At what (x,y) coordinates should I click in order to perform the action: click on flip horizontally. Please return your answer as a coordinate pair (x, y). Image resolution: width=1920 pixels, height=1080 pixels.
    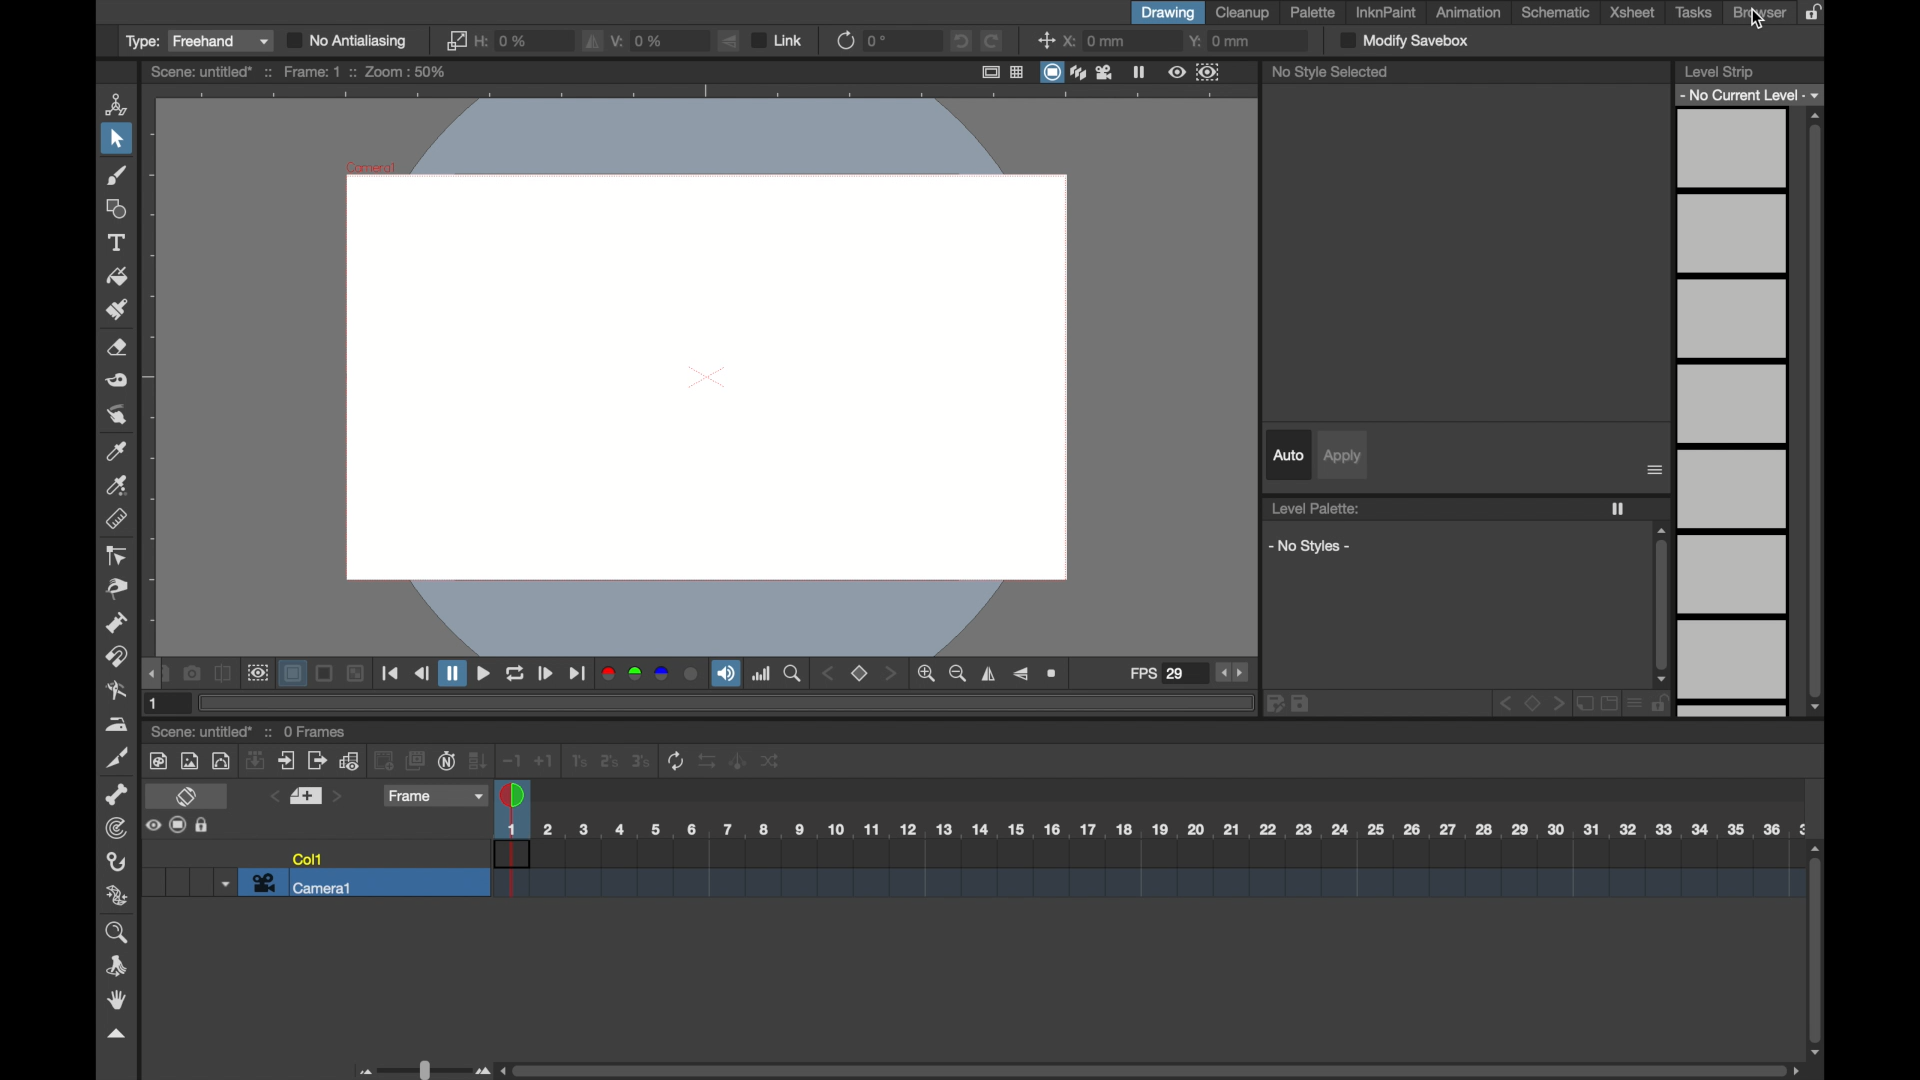
    Looking at the image, I should click on (990, 673).